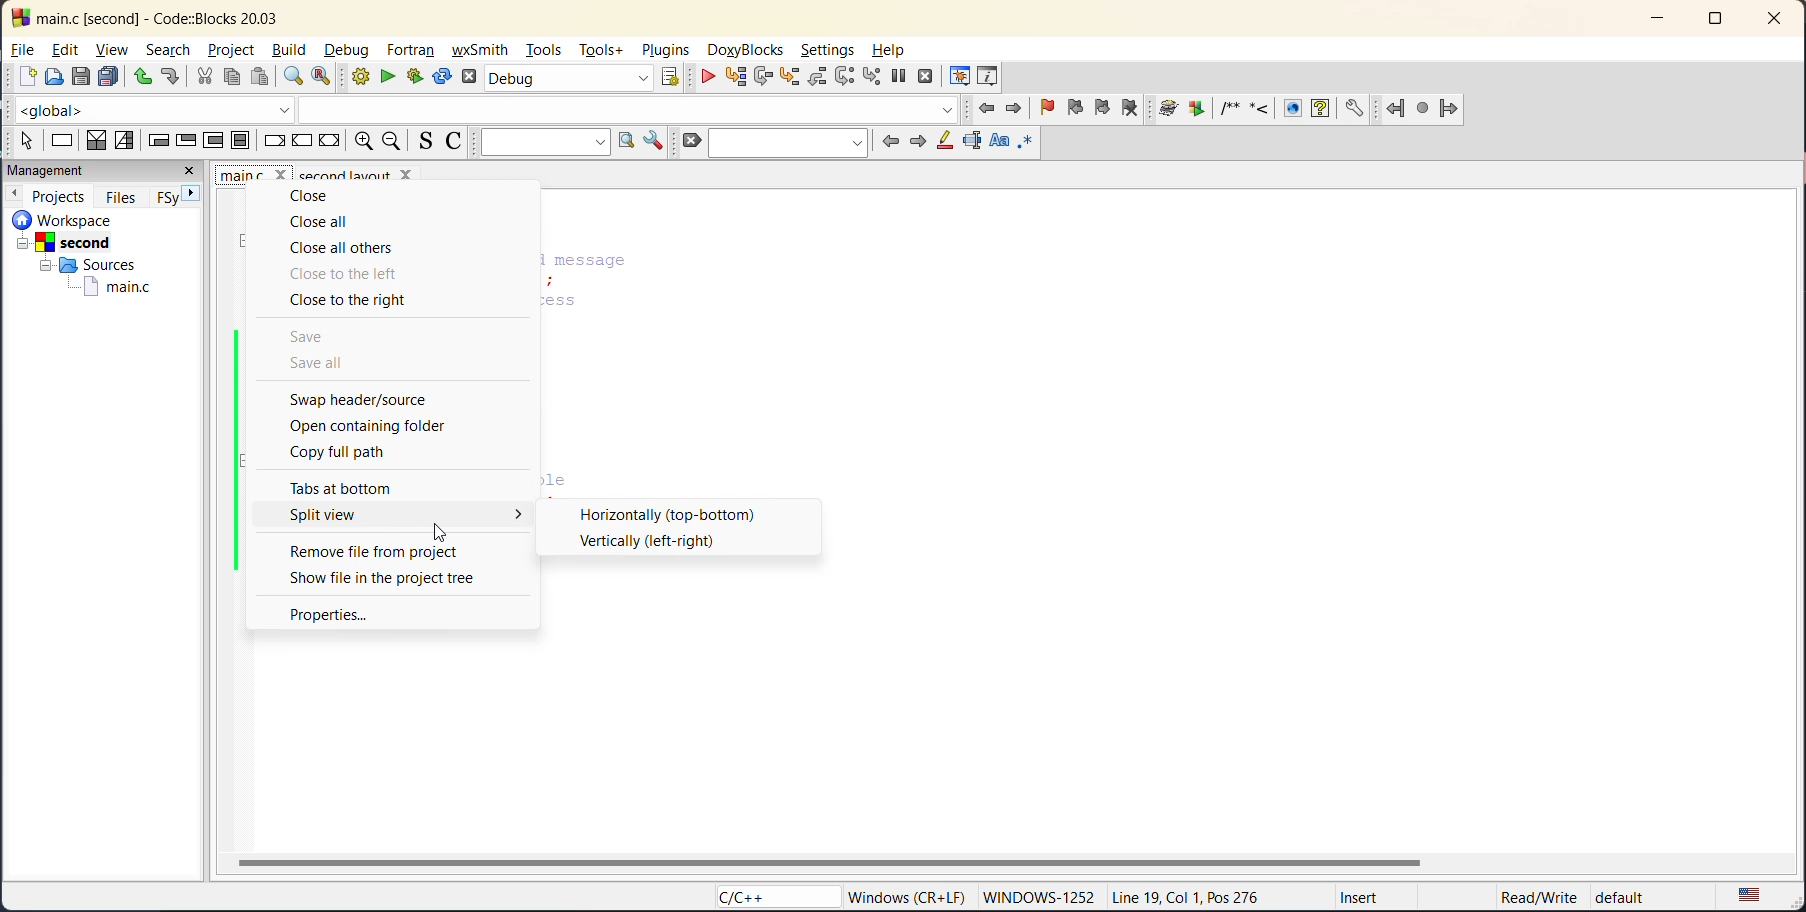 This screenshot has height=912, width=1806. Describe the element at coordinates (373, 173) in the screenshot. I see `second layout` at that location.